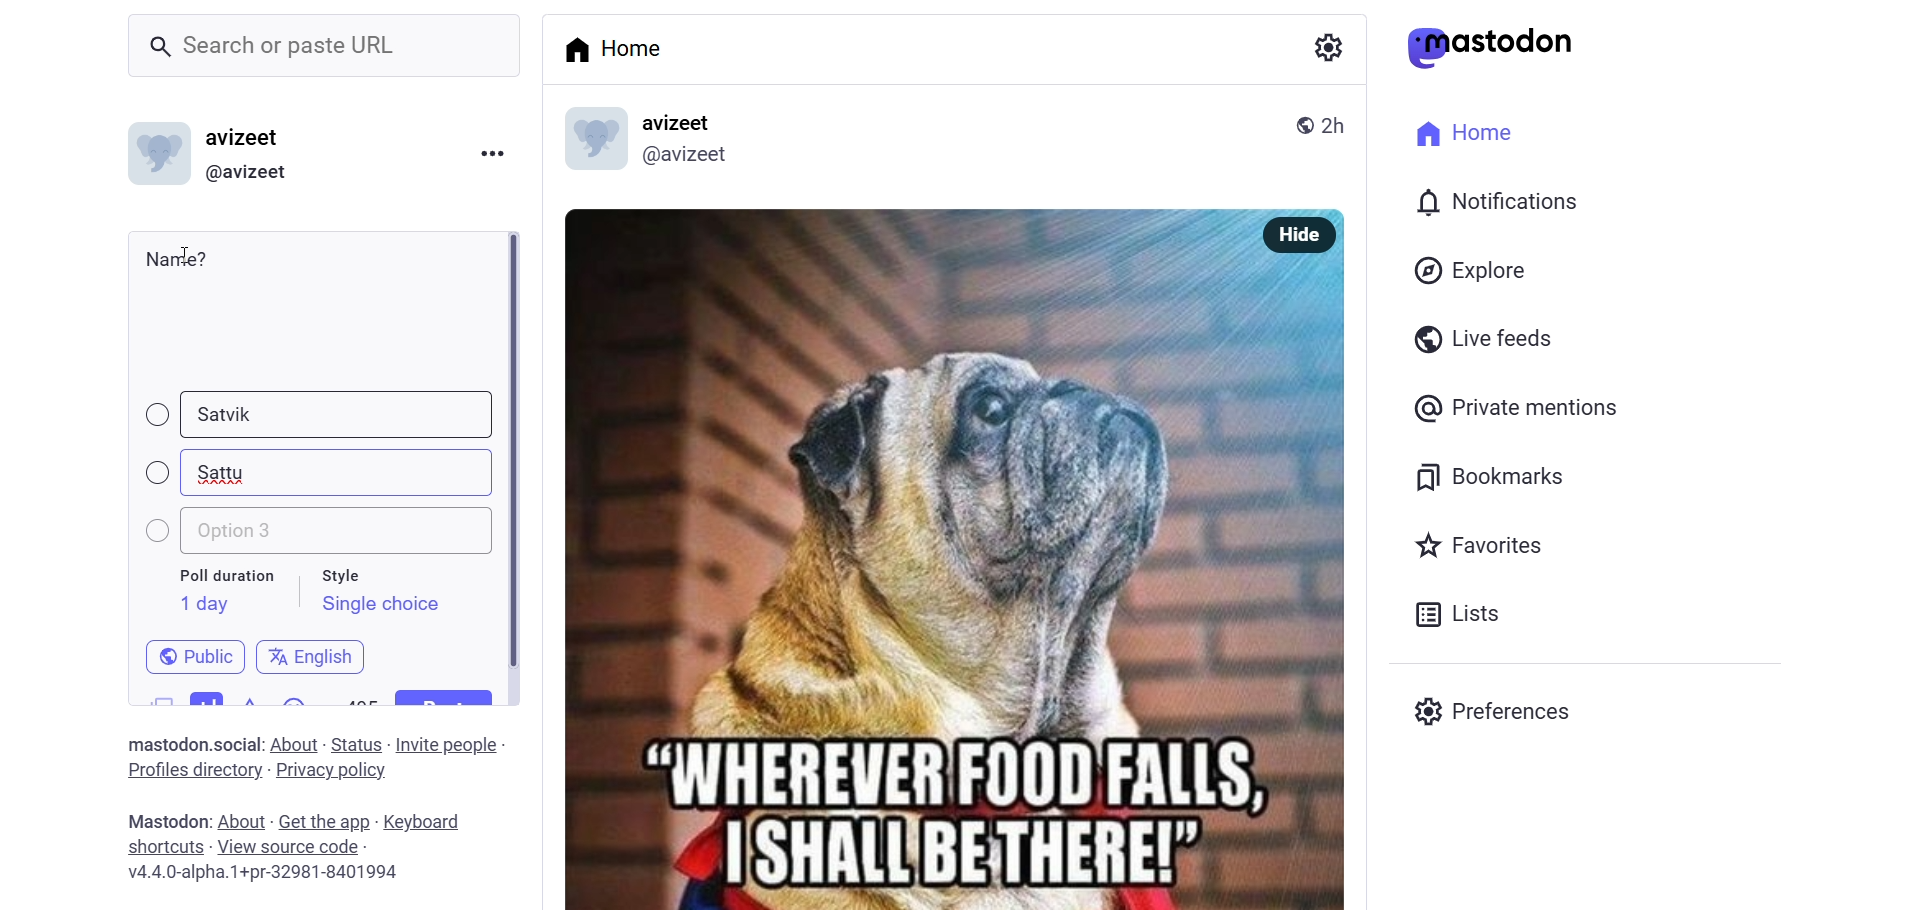 This screenshot has height=910, width=1908. Describe the element at coordinates (325, 820) in the screenshot. I see `get the app` at that location.